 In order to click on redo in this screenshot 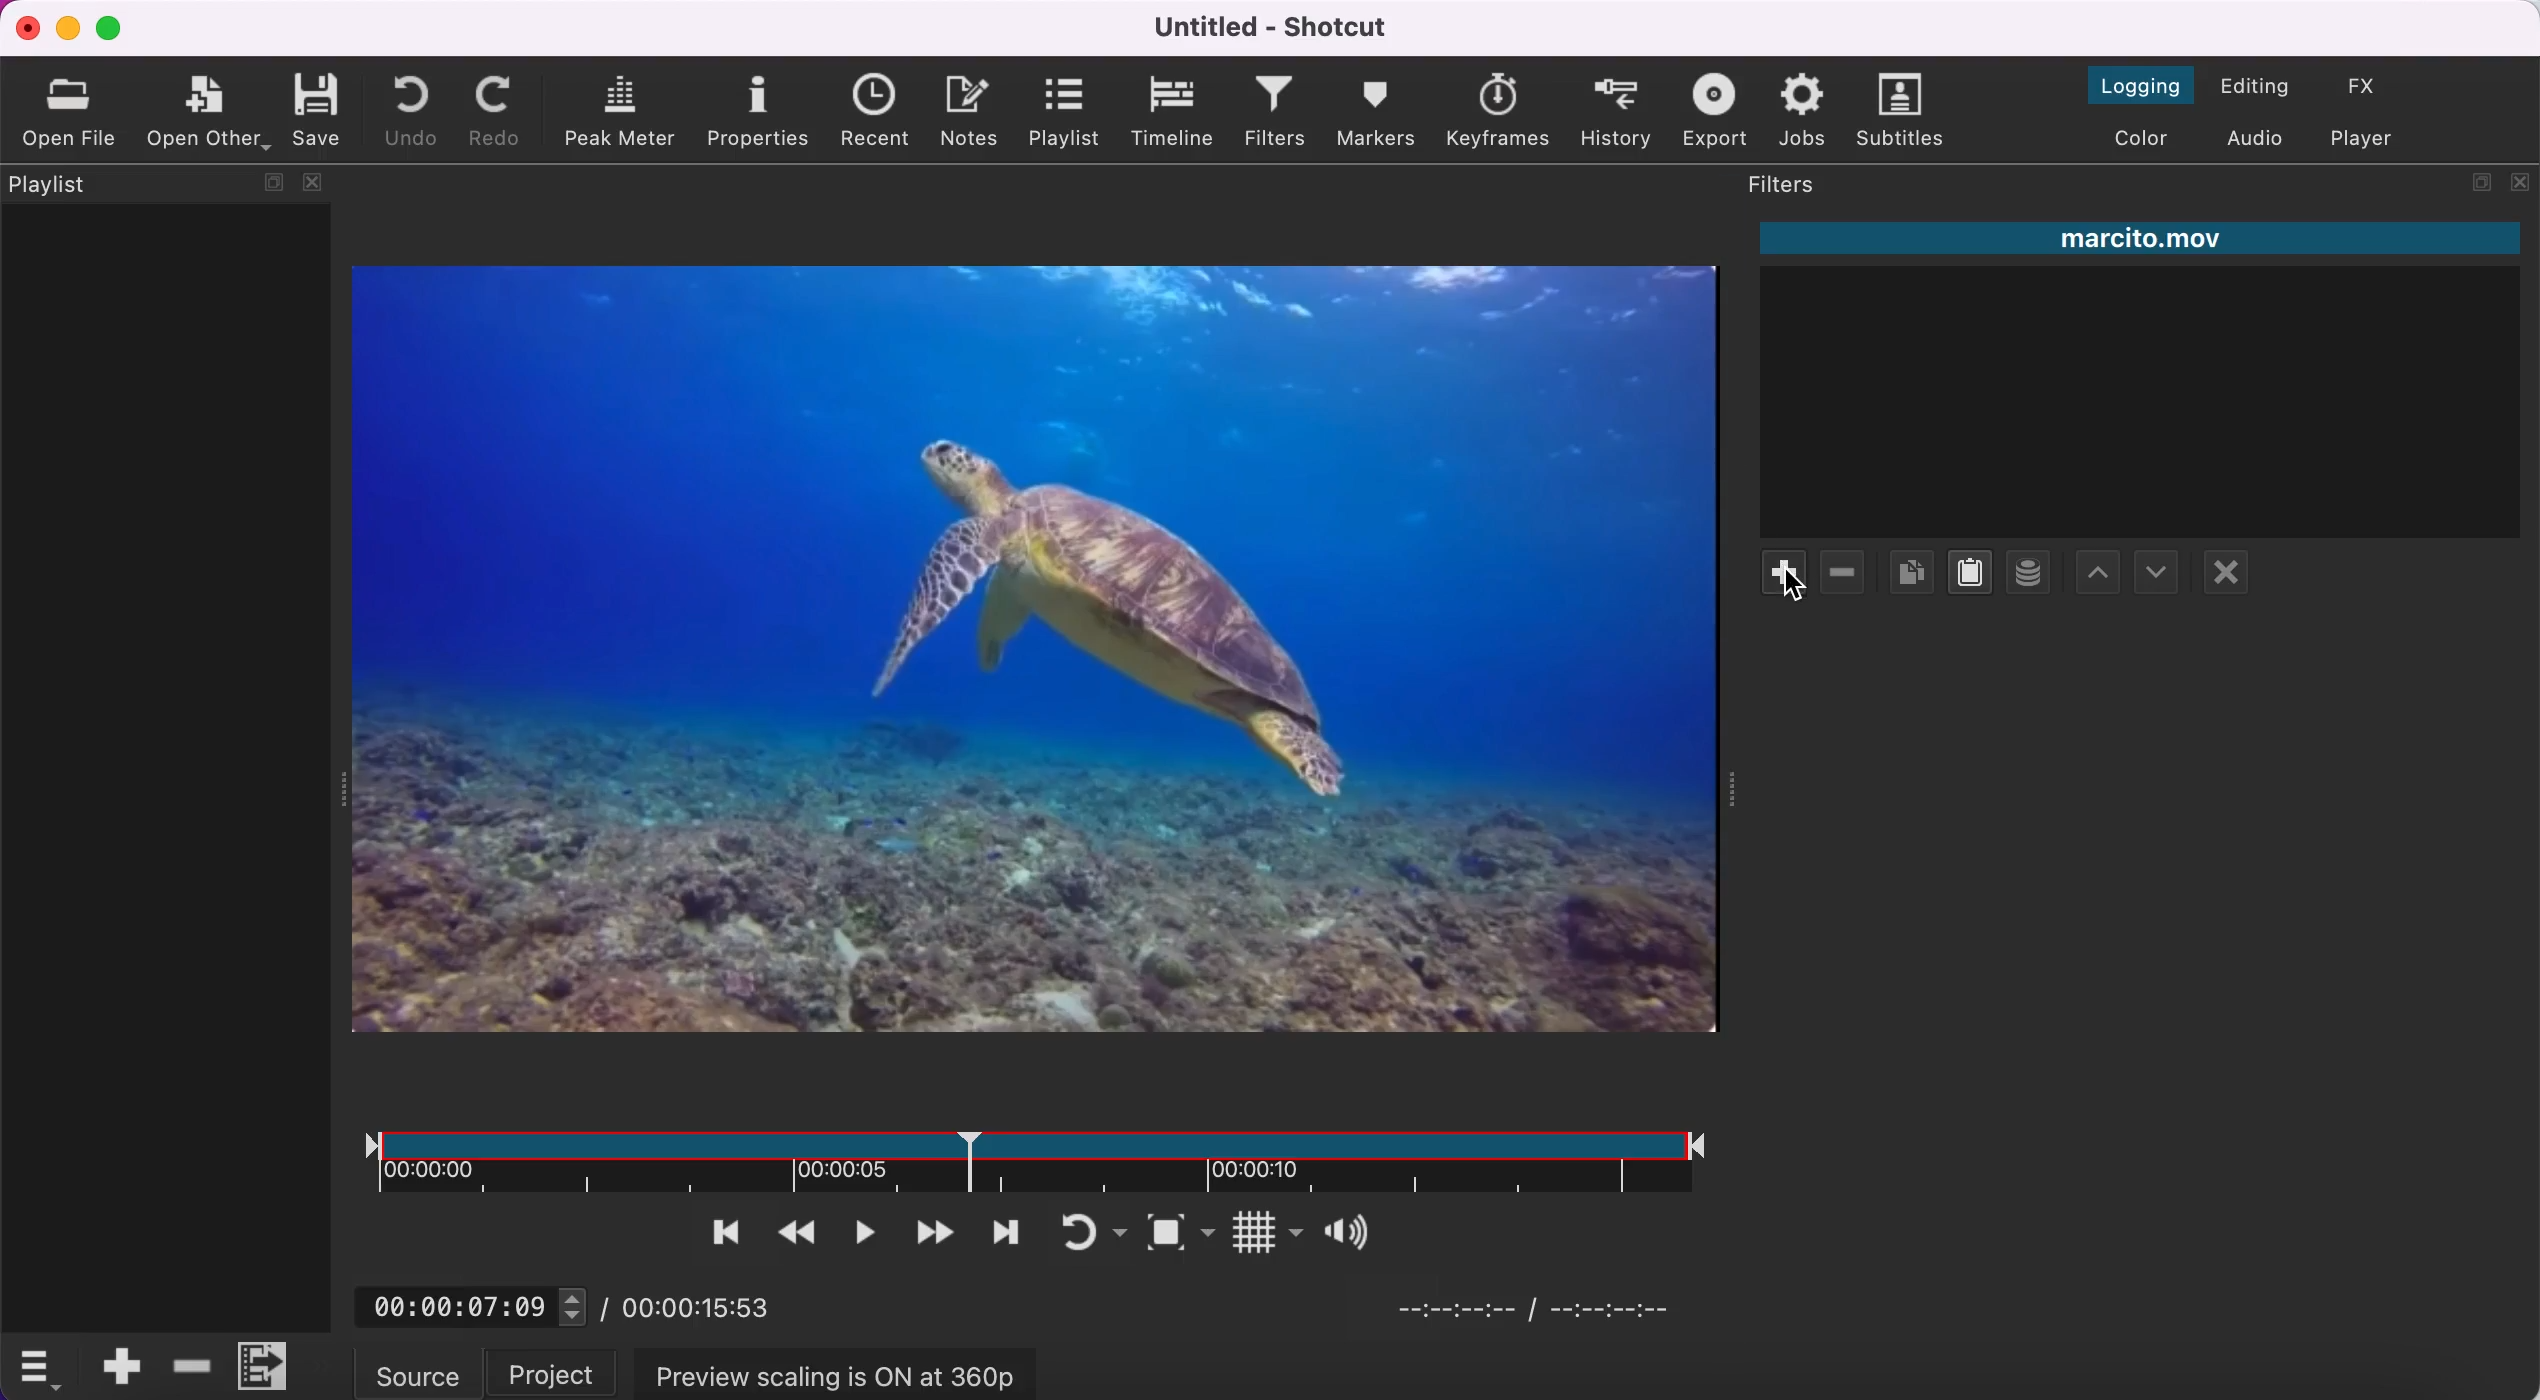, I will do `click(498, 110)`.